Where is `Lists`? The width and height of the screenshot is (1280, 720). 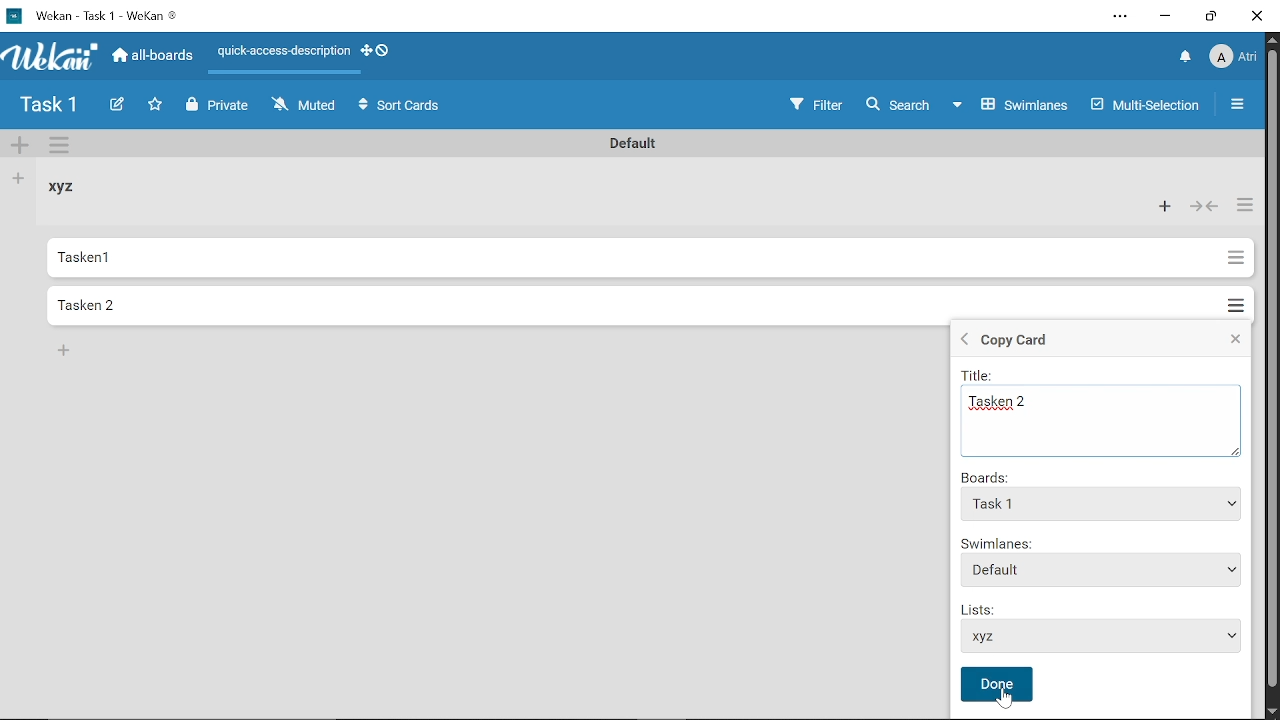
Lists is located at coordinates (1106, 638).